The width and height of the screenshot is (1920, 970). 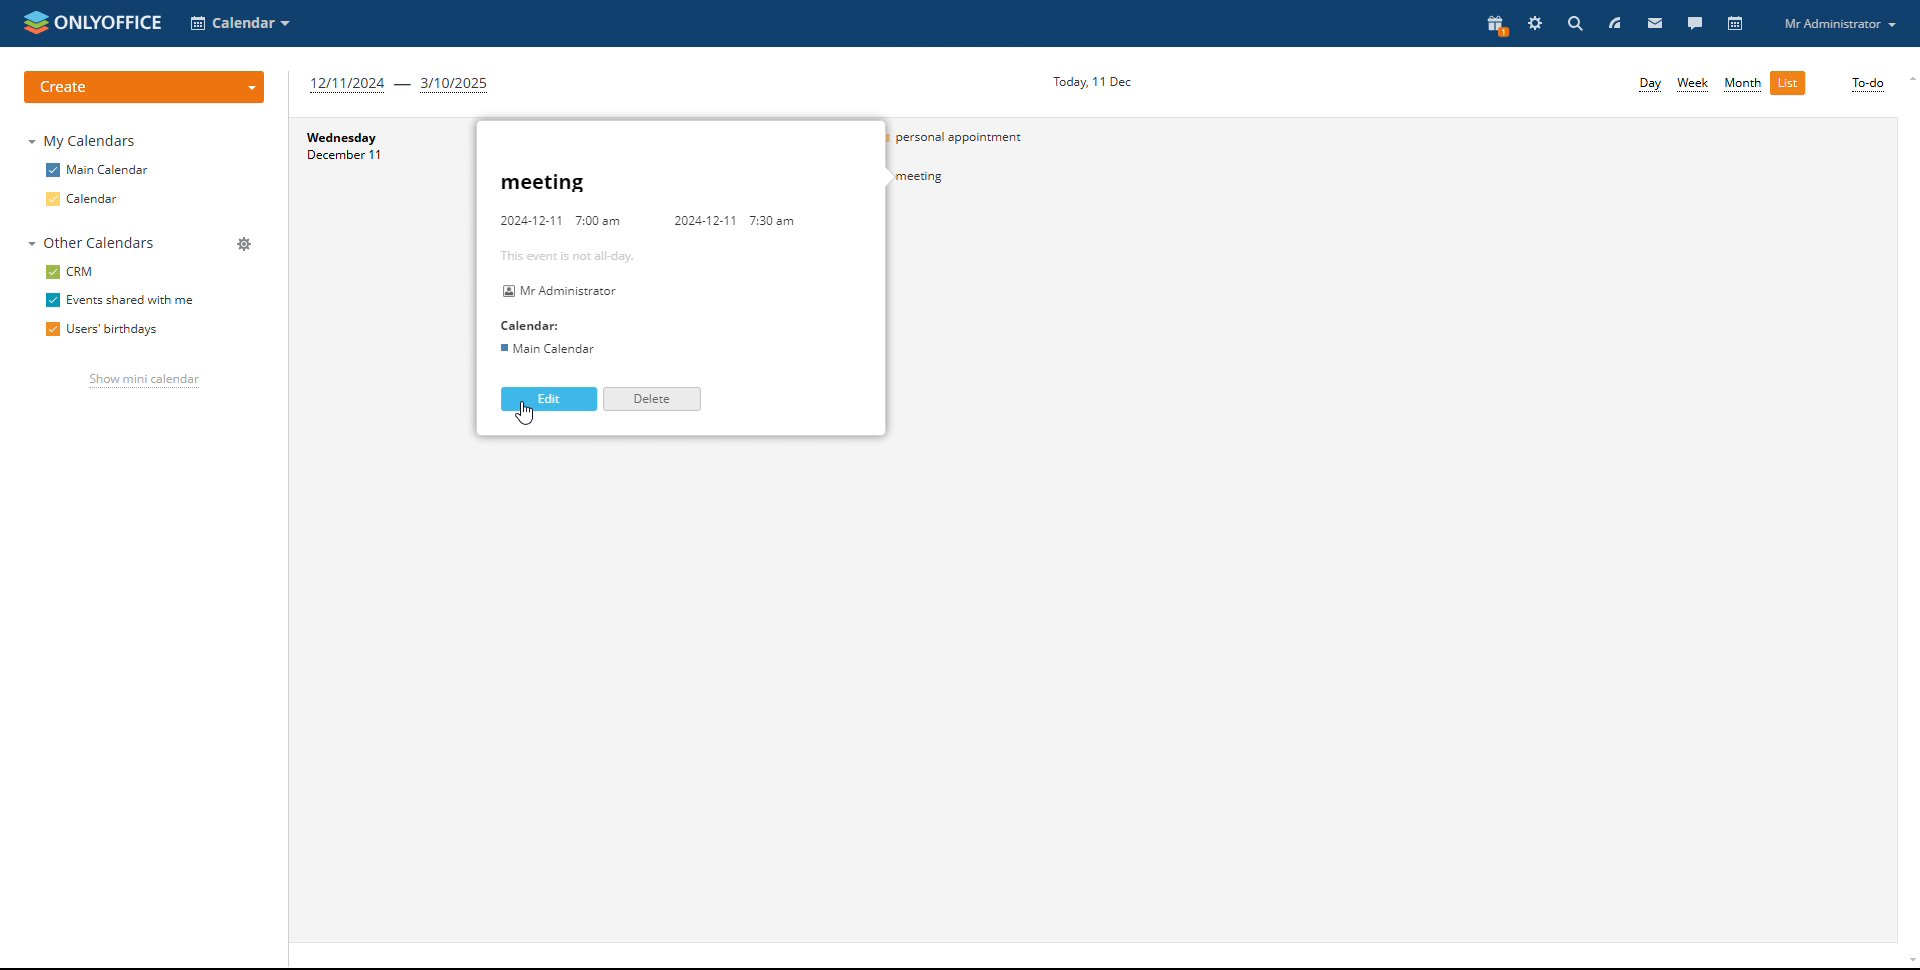 I want to click on events shared with me, so click(x=119, y=301).